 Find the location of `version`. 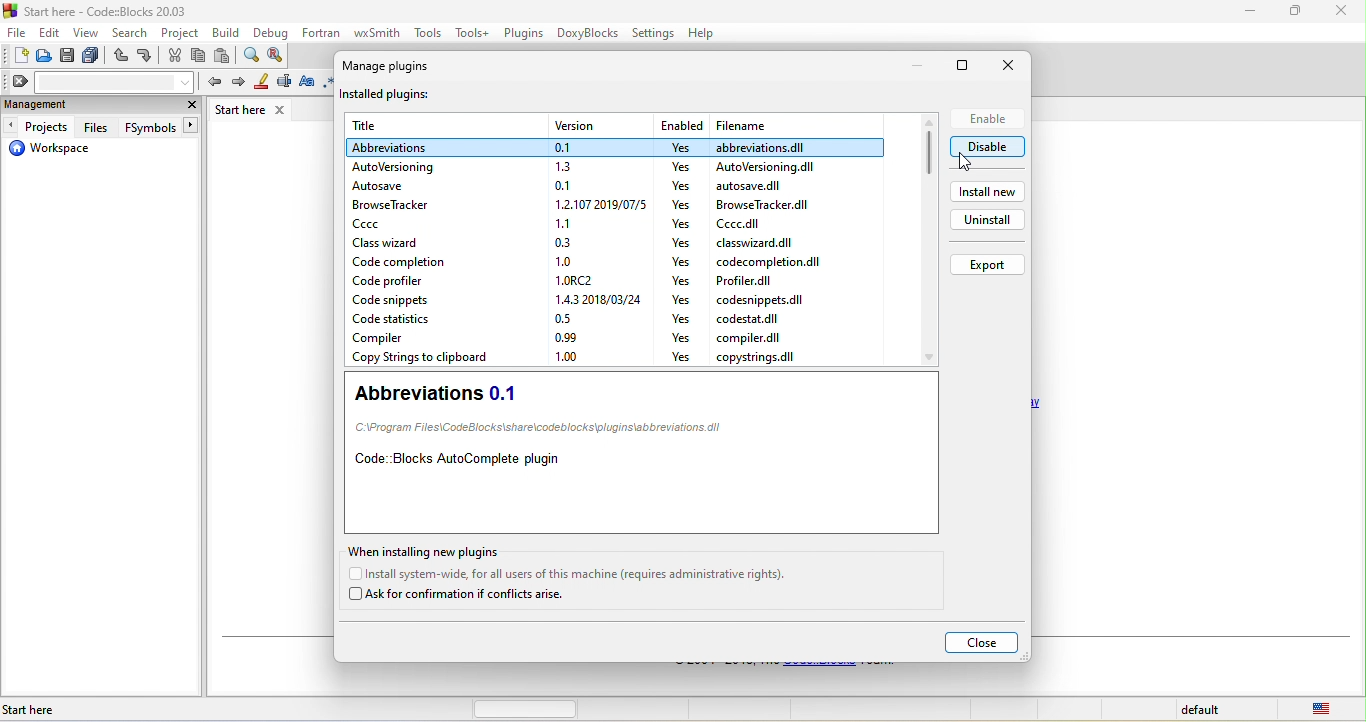

version is located at coordinates (602, 125).